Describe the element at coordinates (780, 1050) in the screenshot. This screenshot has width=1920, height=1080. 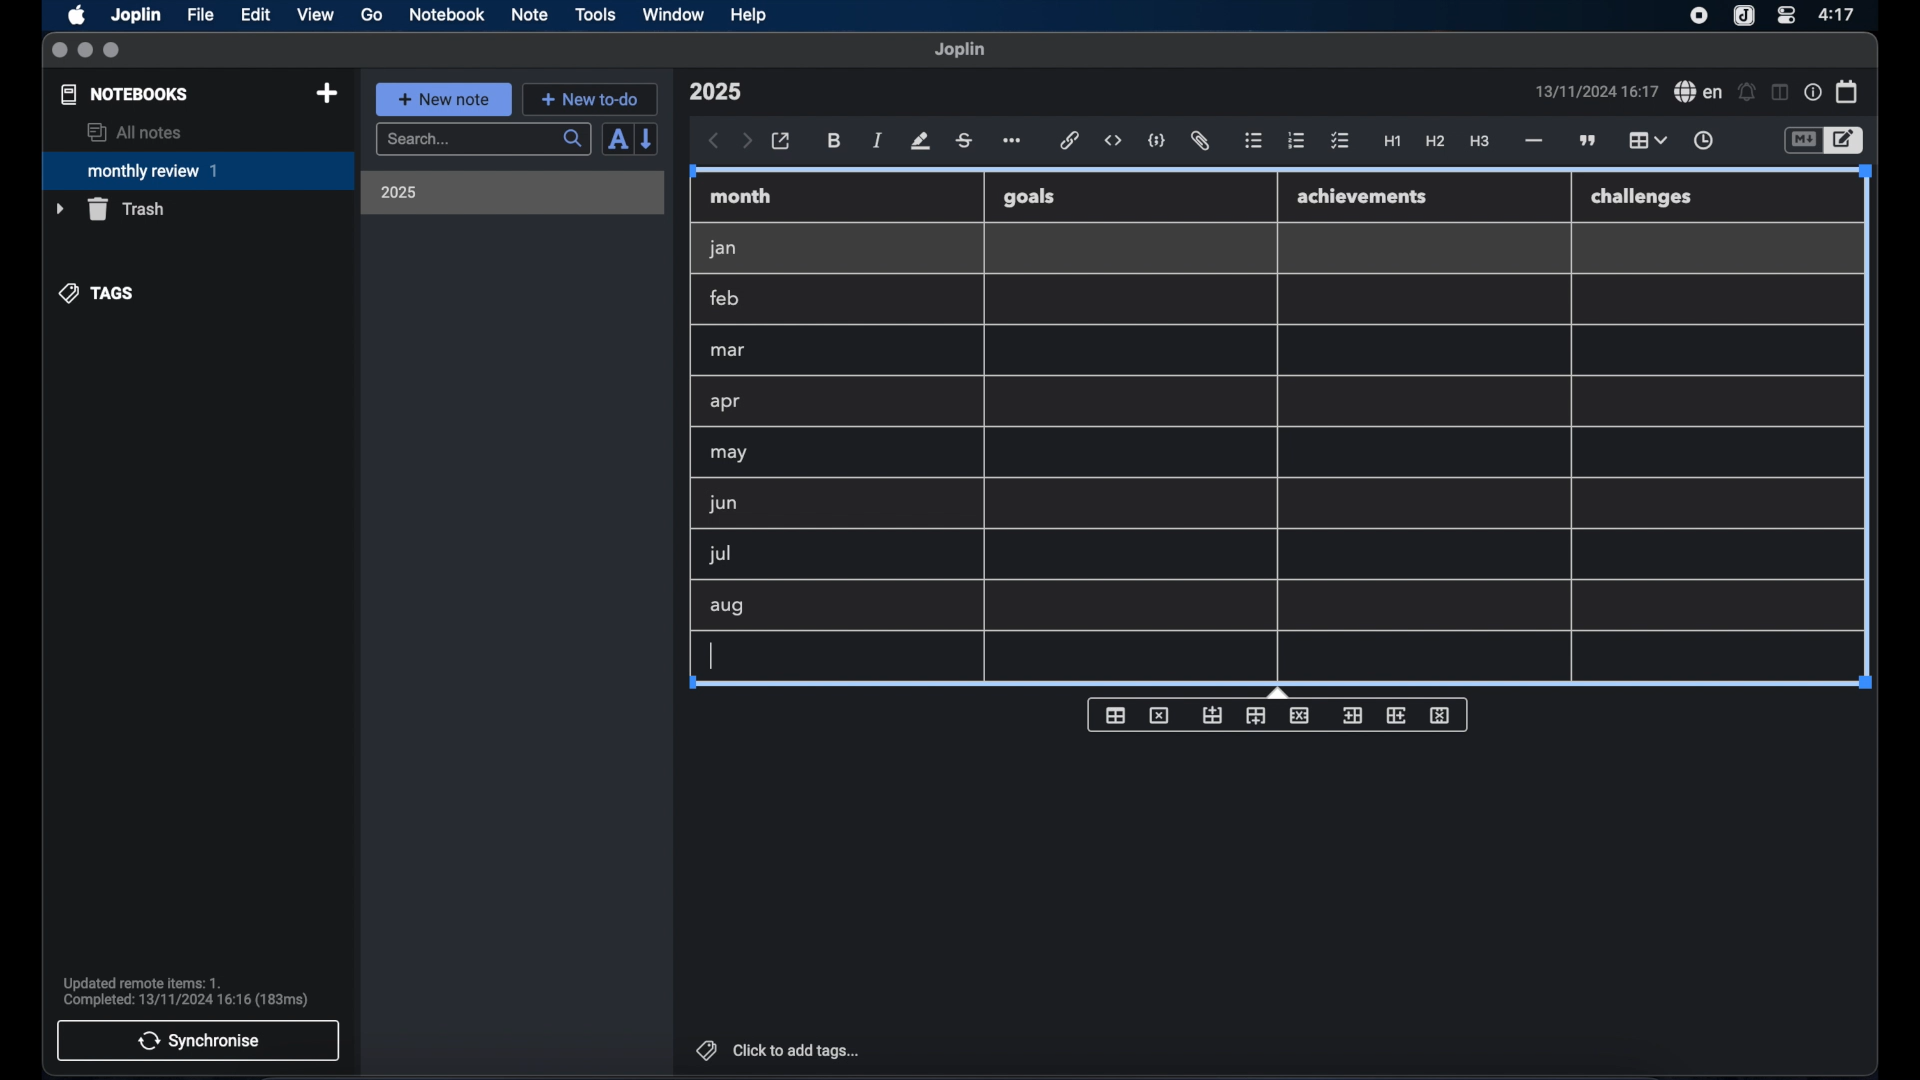
I see `click to add tags` at that location.